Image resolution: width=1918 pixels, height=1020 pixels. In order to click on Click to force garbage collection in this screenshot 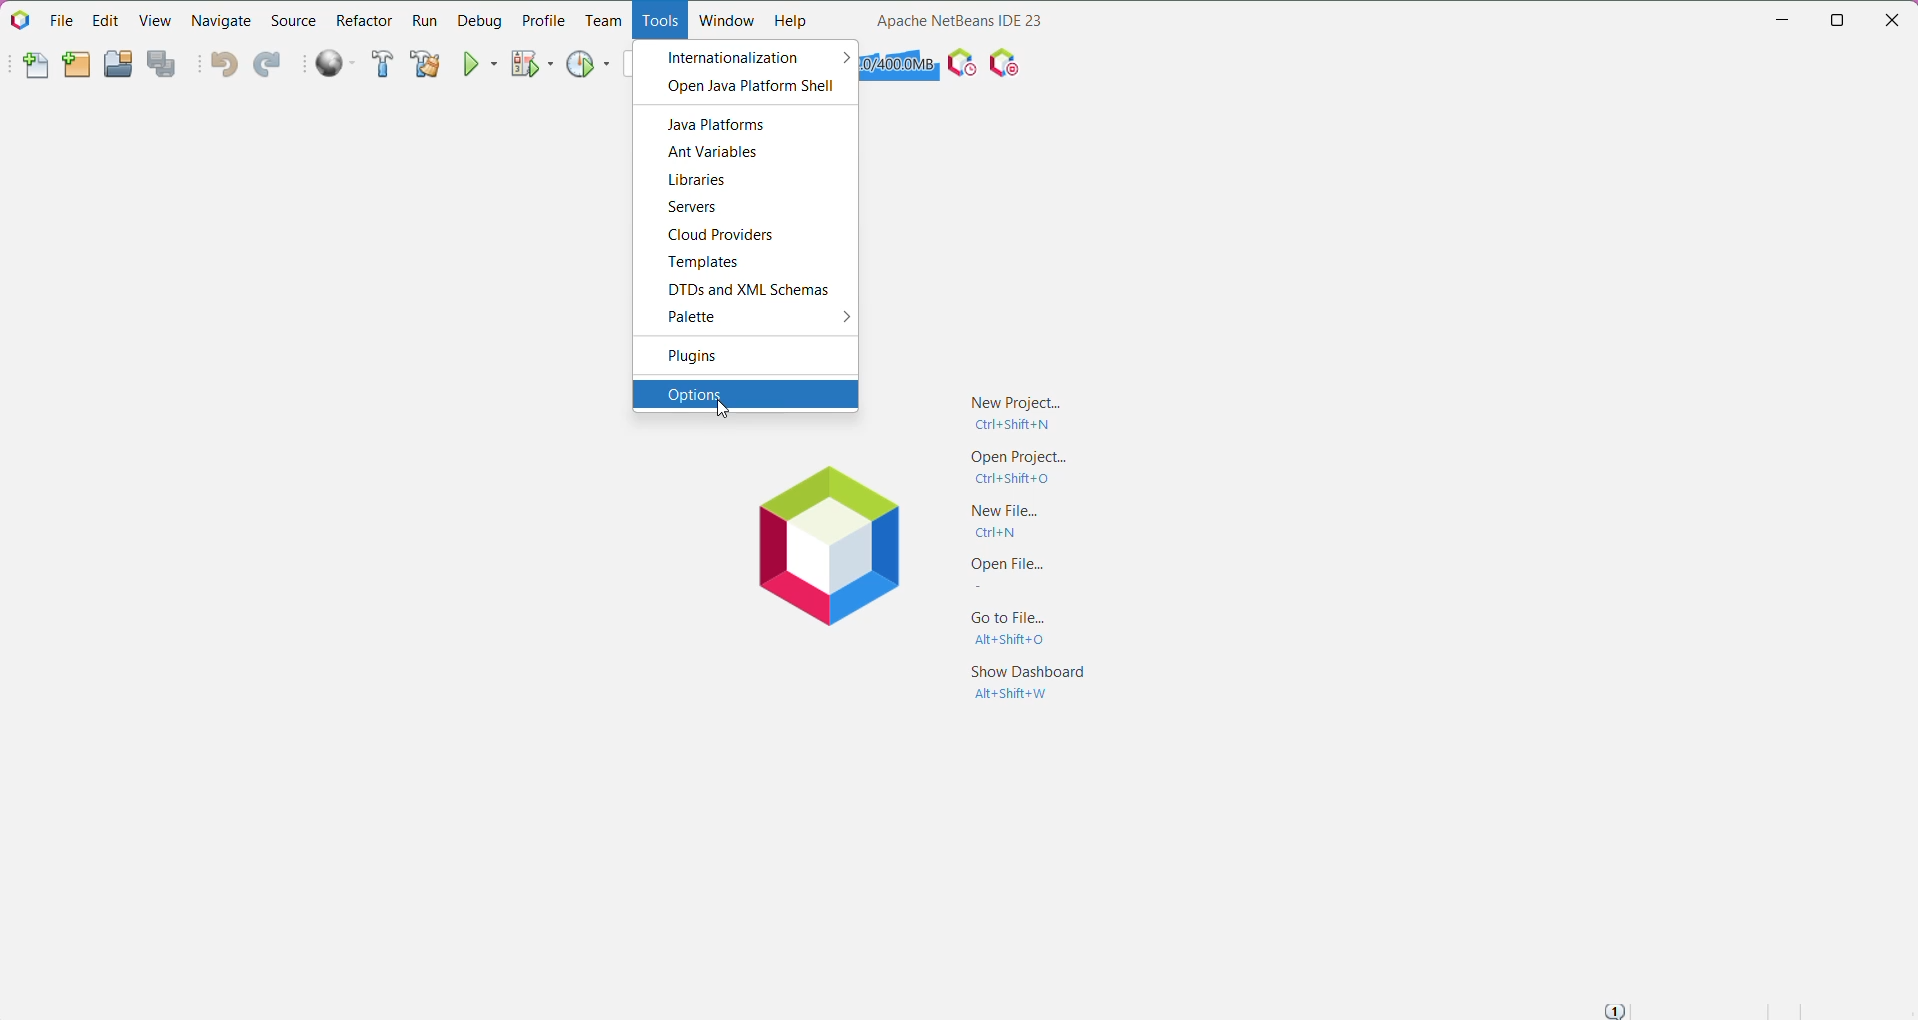, I will do `click(900, 64)`.